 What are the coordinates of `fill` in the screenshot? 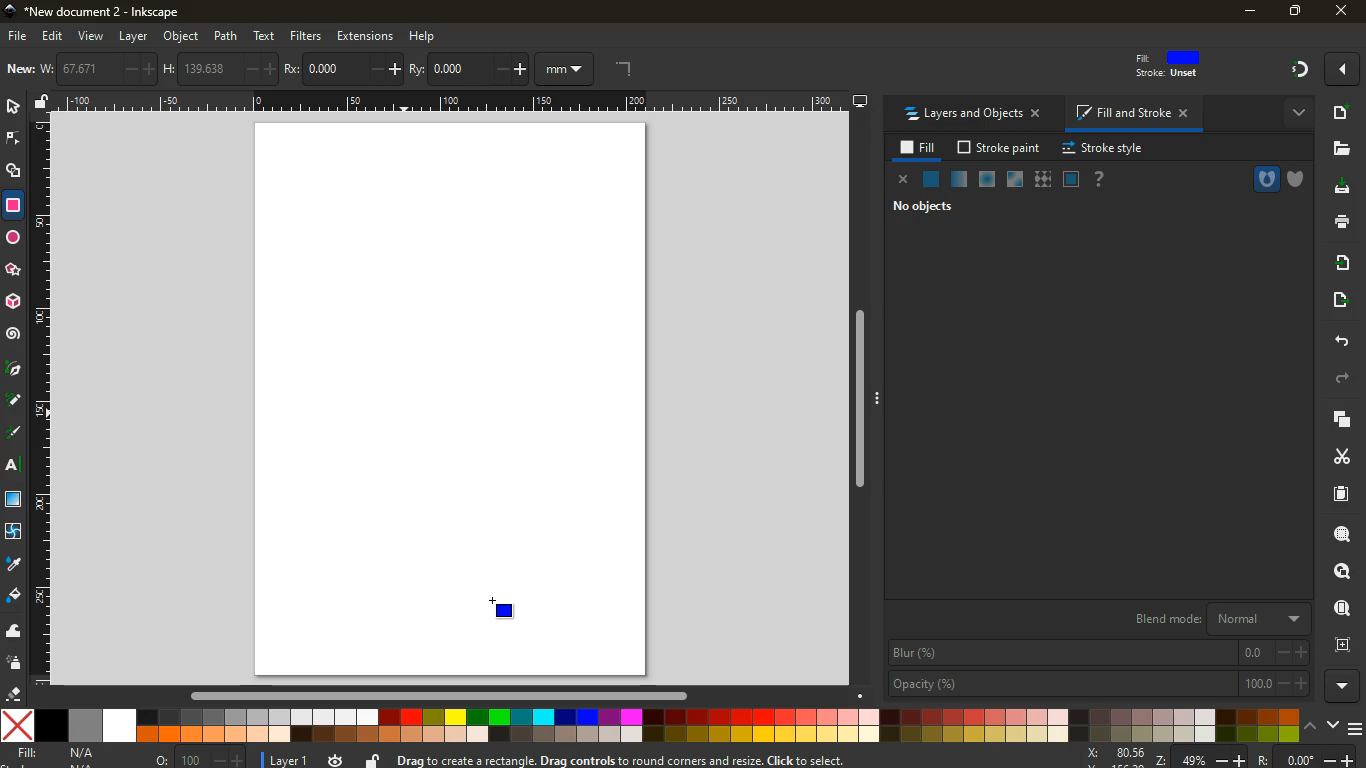 It's located at (918, 151).